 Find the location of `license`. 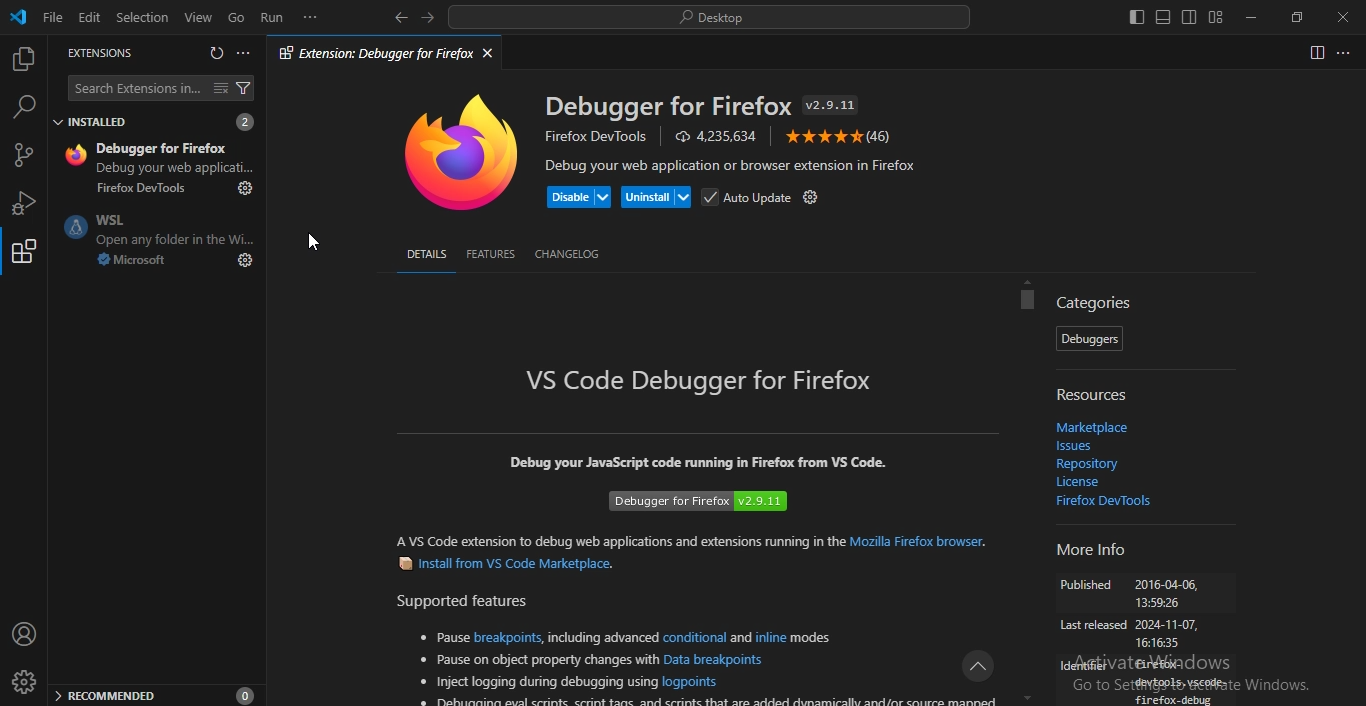

license is located at coordinates (1081, 484).